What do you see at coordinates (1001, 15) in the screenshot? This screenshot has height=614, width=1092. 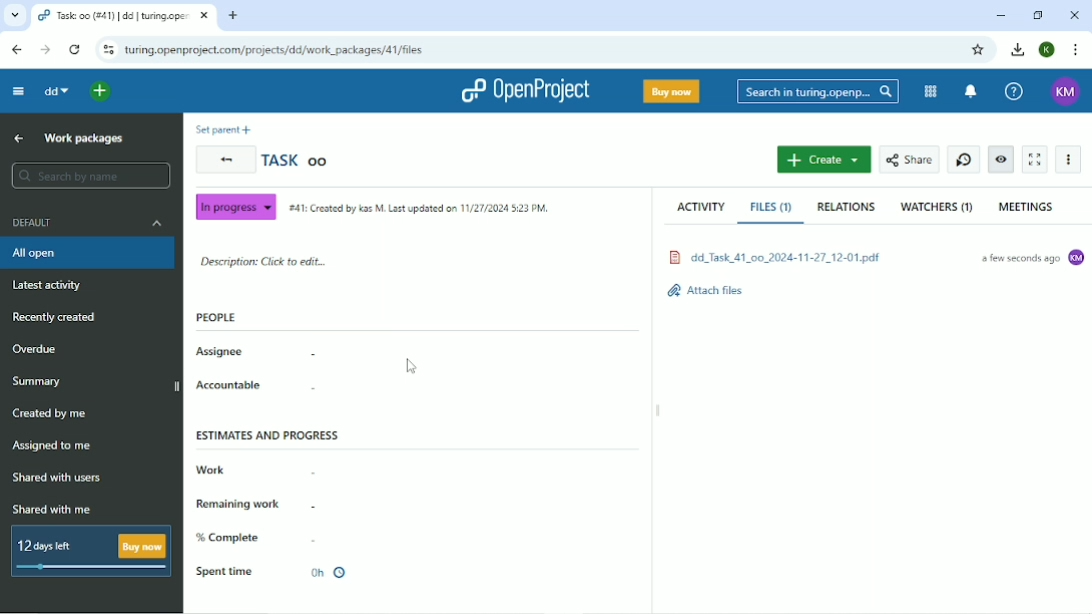 I see `Minimize` at bounding box center [1001, 15].